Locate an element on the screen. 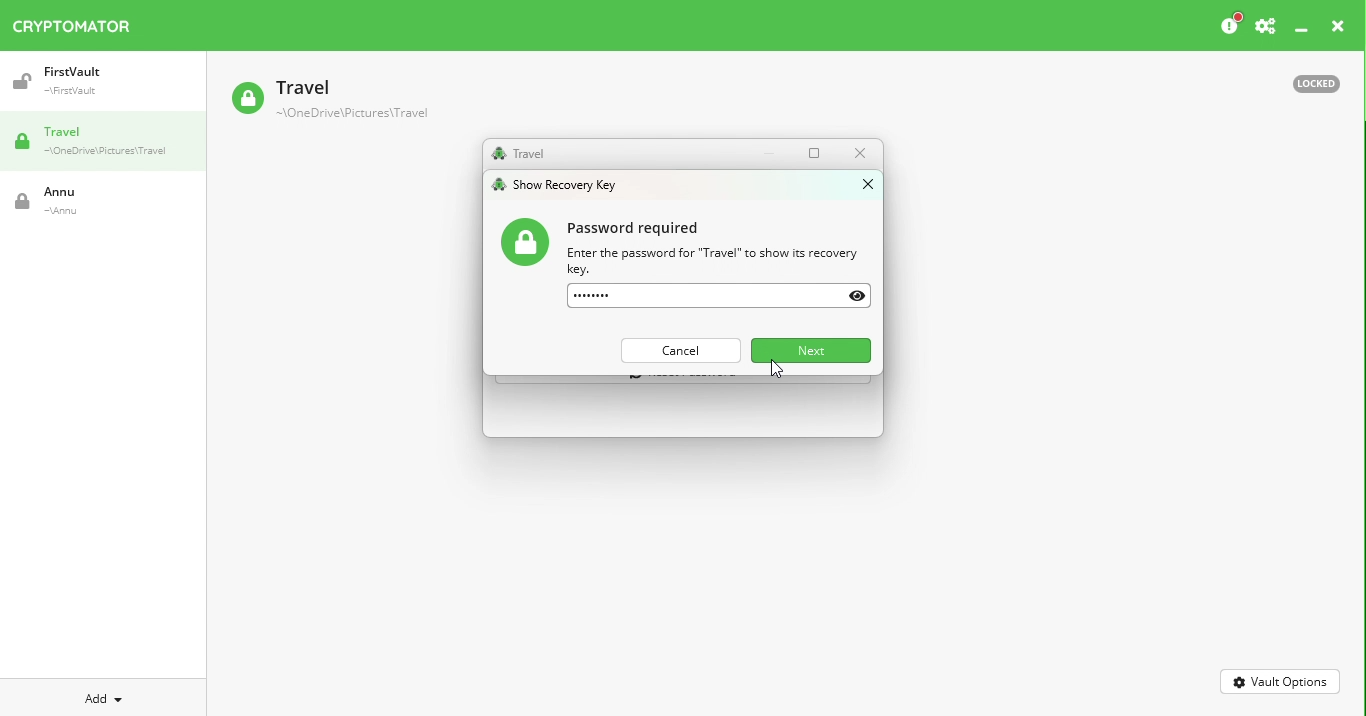 The width and height of the screenshot is (1366, 716). Password information is located at coordinates (690, 246).